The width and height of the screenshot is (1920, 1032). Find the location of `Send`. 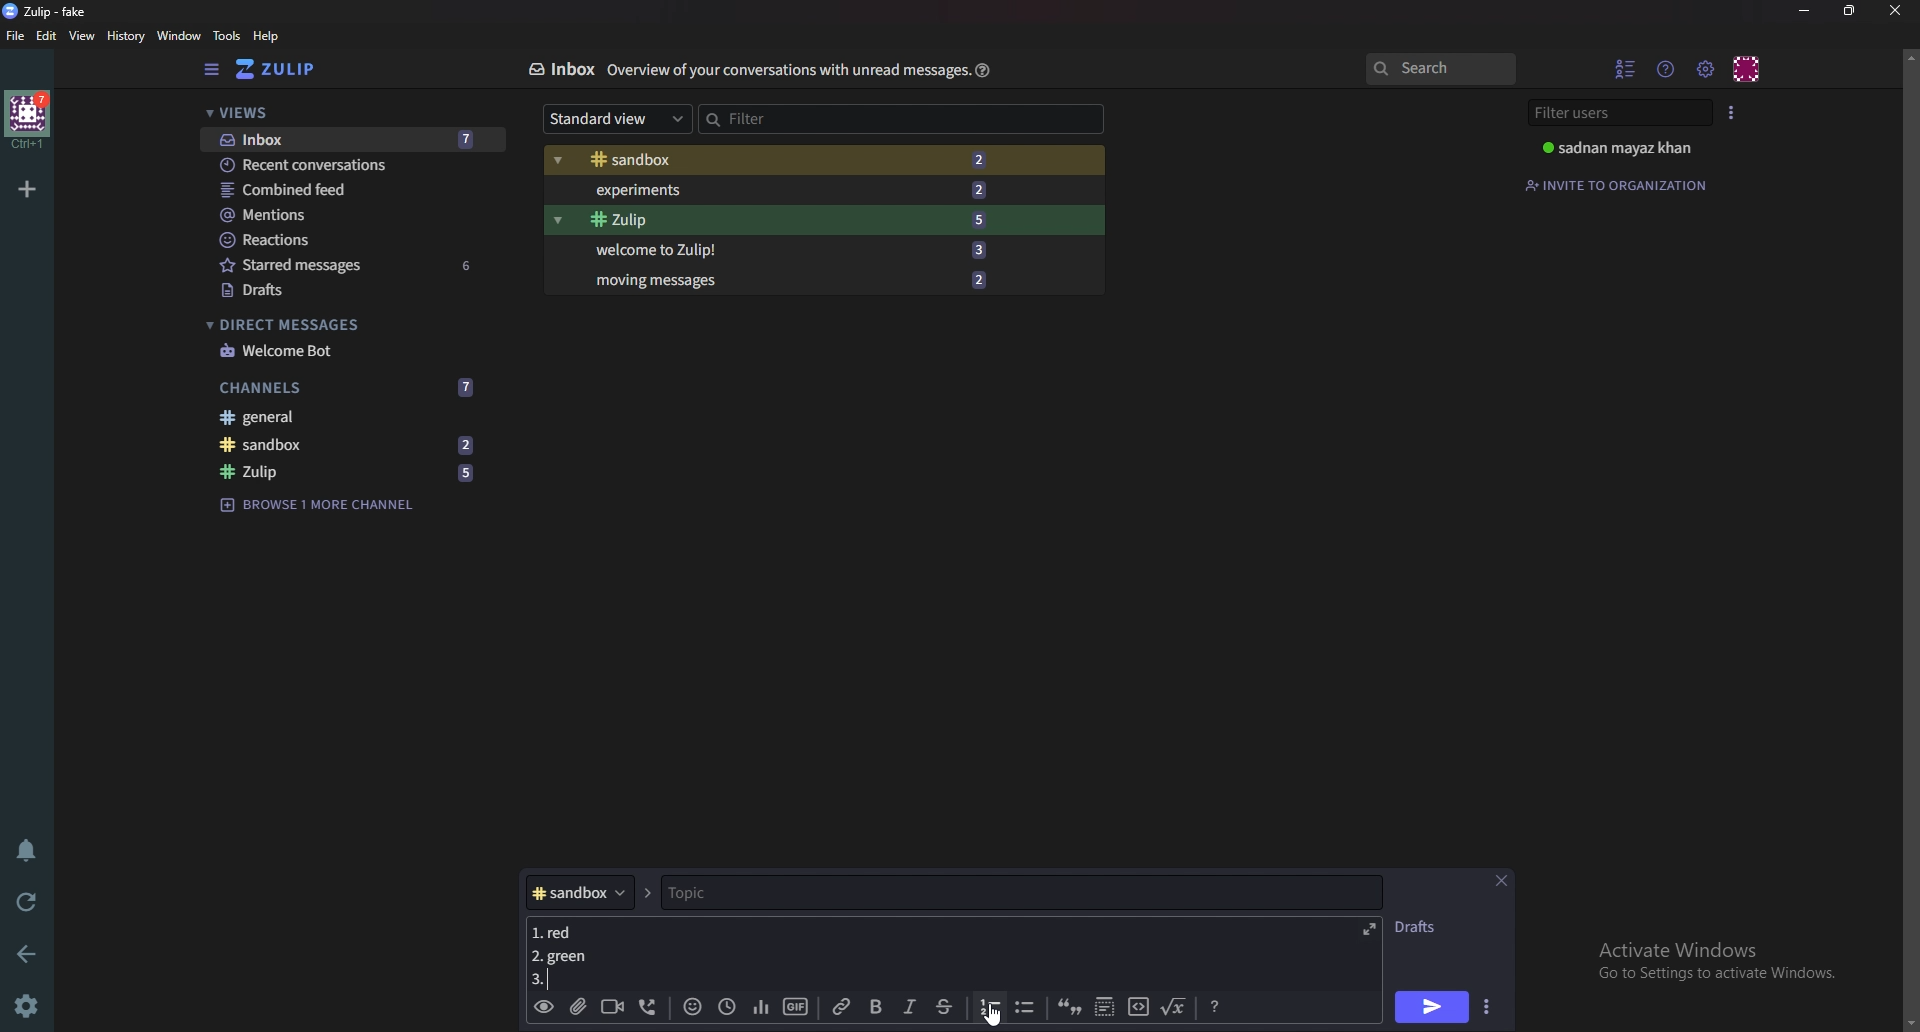

Send is located at coordinates (1432, 1007).